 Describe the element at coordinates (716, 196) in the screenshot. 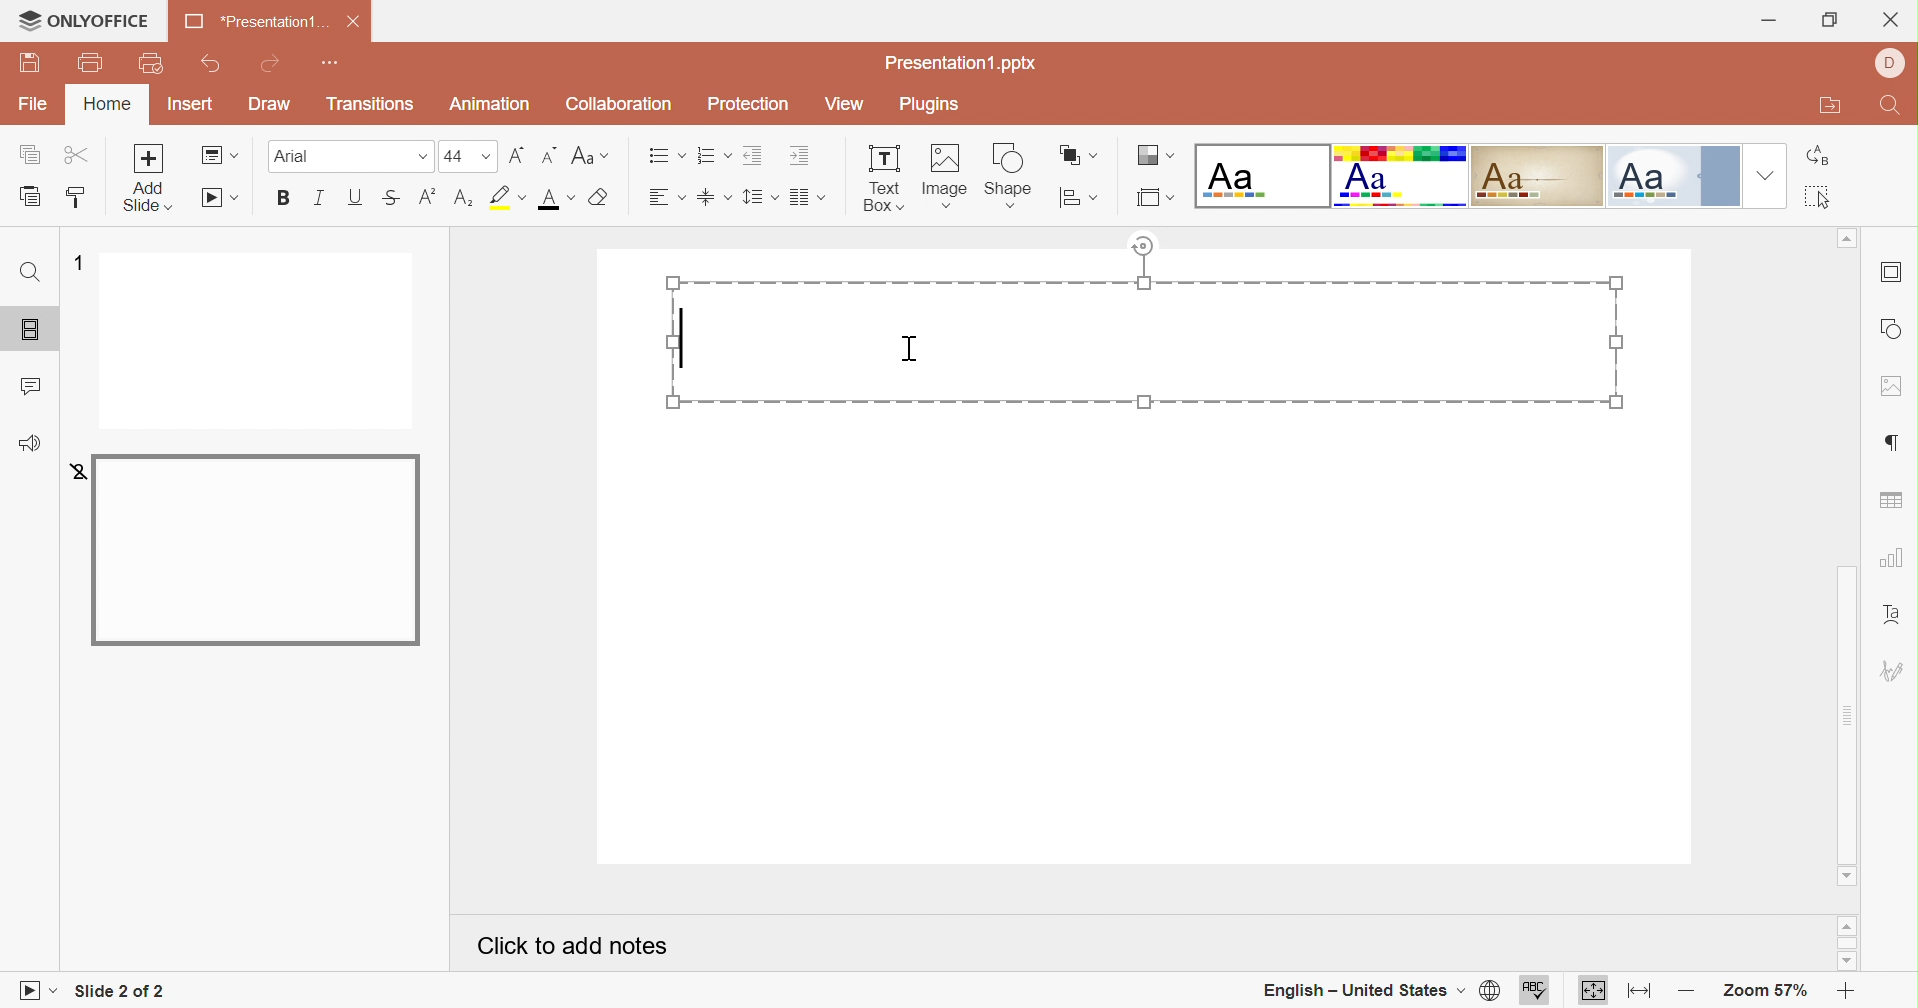

I see `Vertical align` at that location.